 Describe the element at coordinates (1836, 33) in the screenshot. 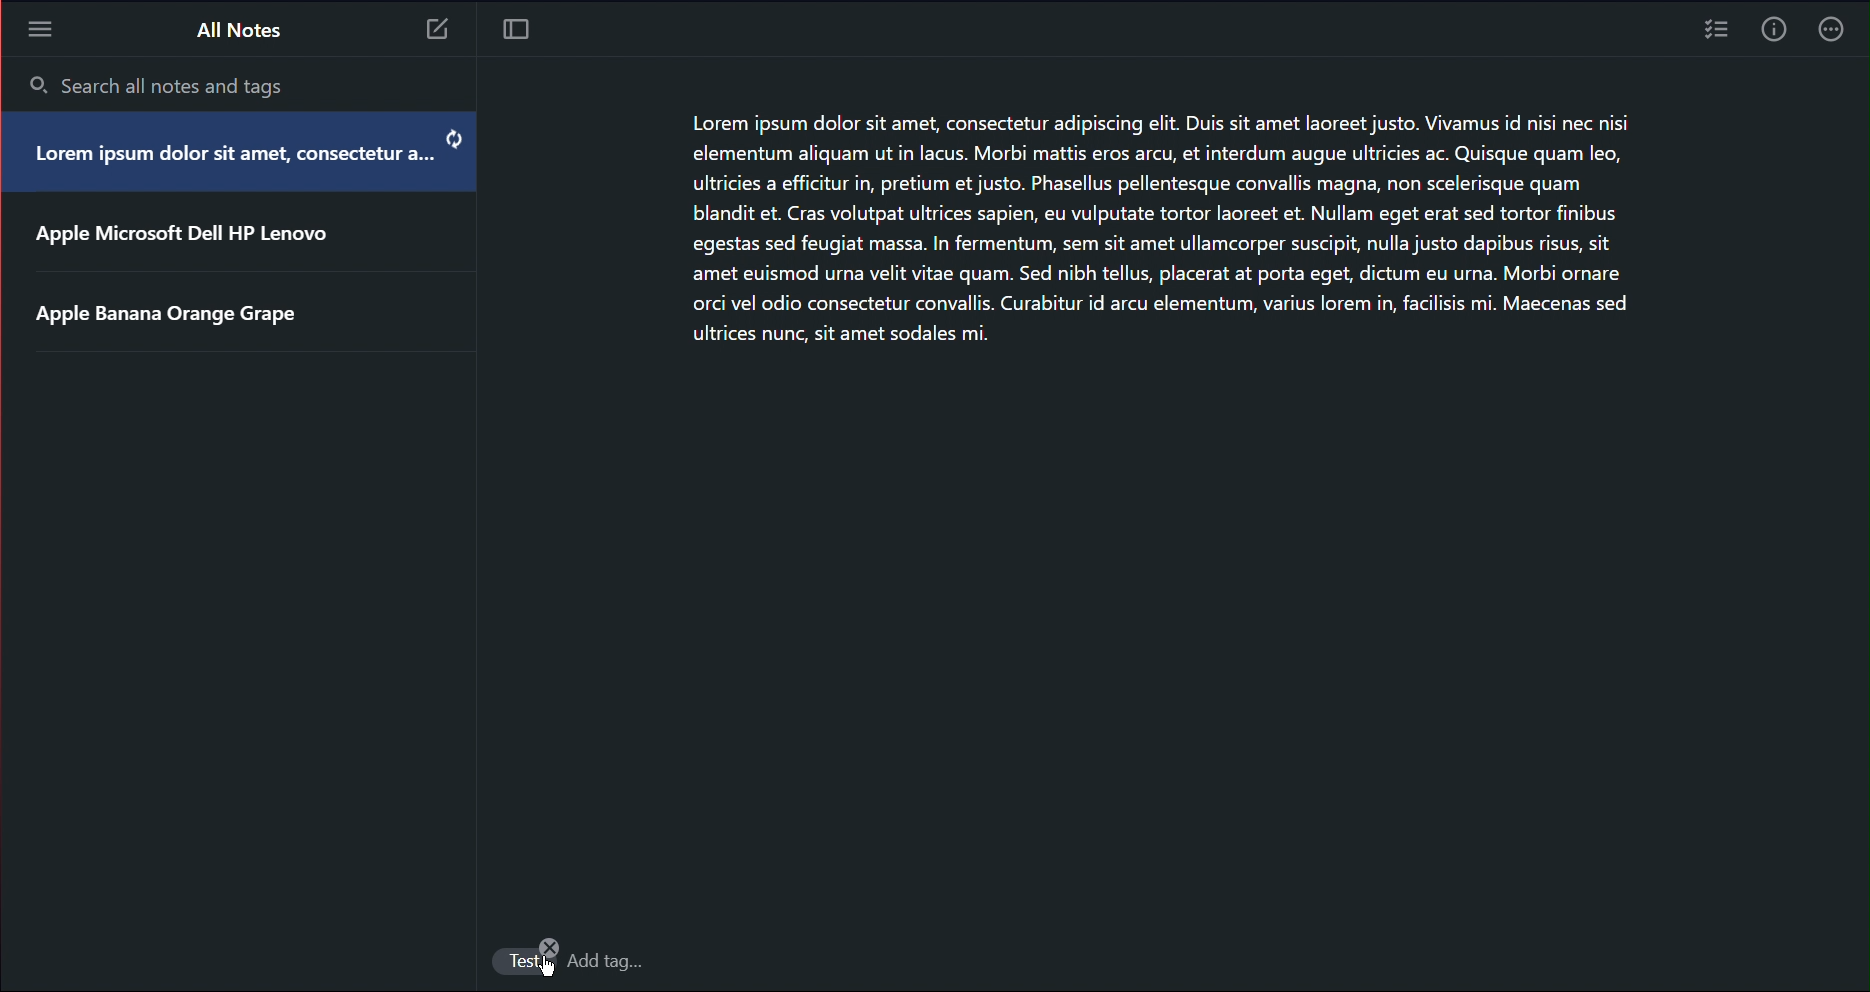

I see `More` at that location.